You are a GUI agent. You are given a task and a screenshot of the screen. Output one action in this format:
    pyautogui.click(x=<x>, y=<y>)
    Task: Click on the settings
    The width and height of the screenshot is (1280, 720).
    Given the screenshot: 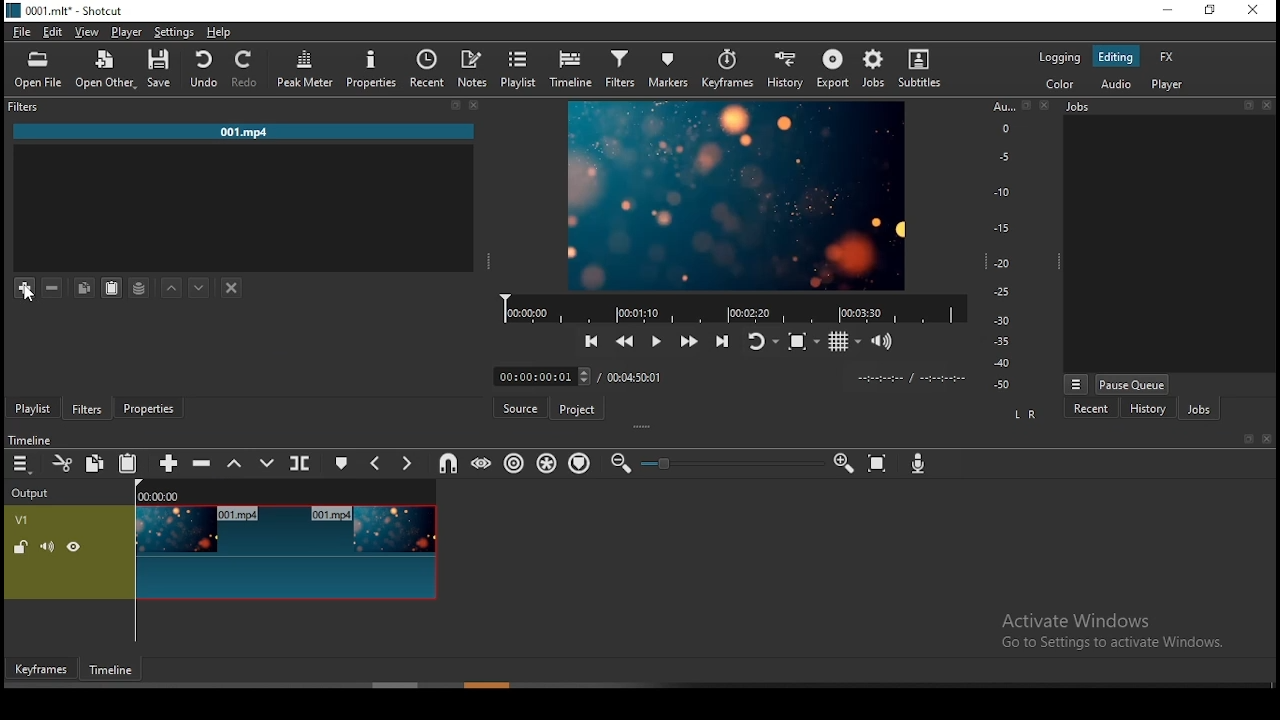 What is the action you would take?
    pyautogui.click(x=173, y=33)
    